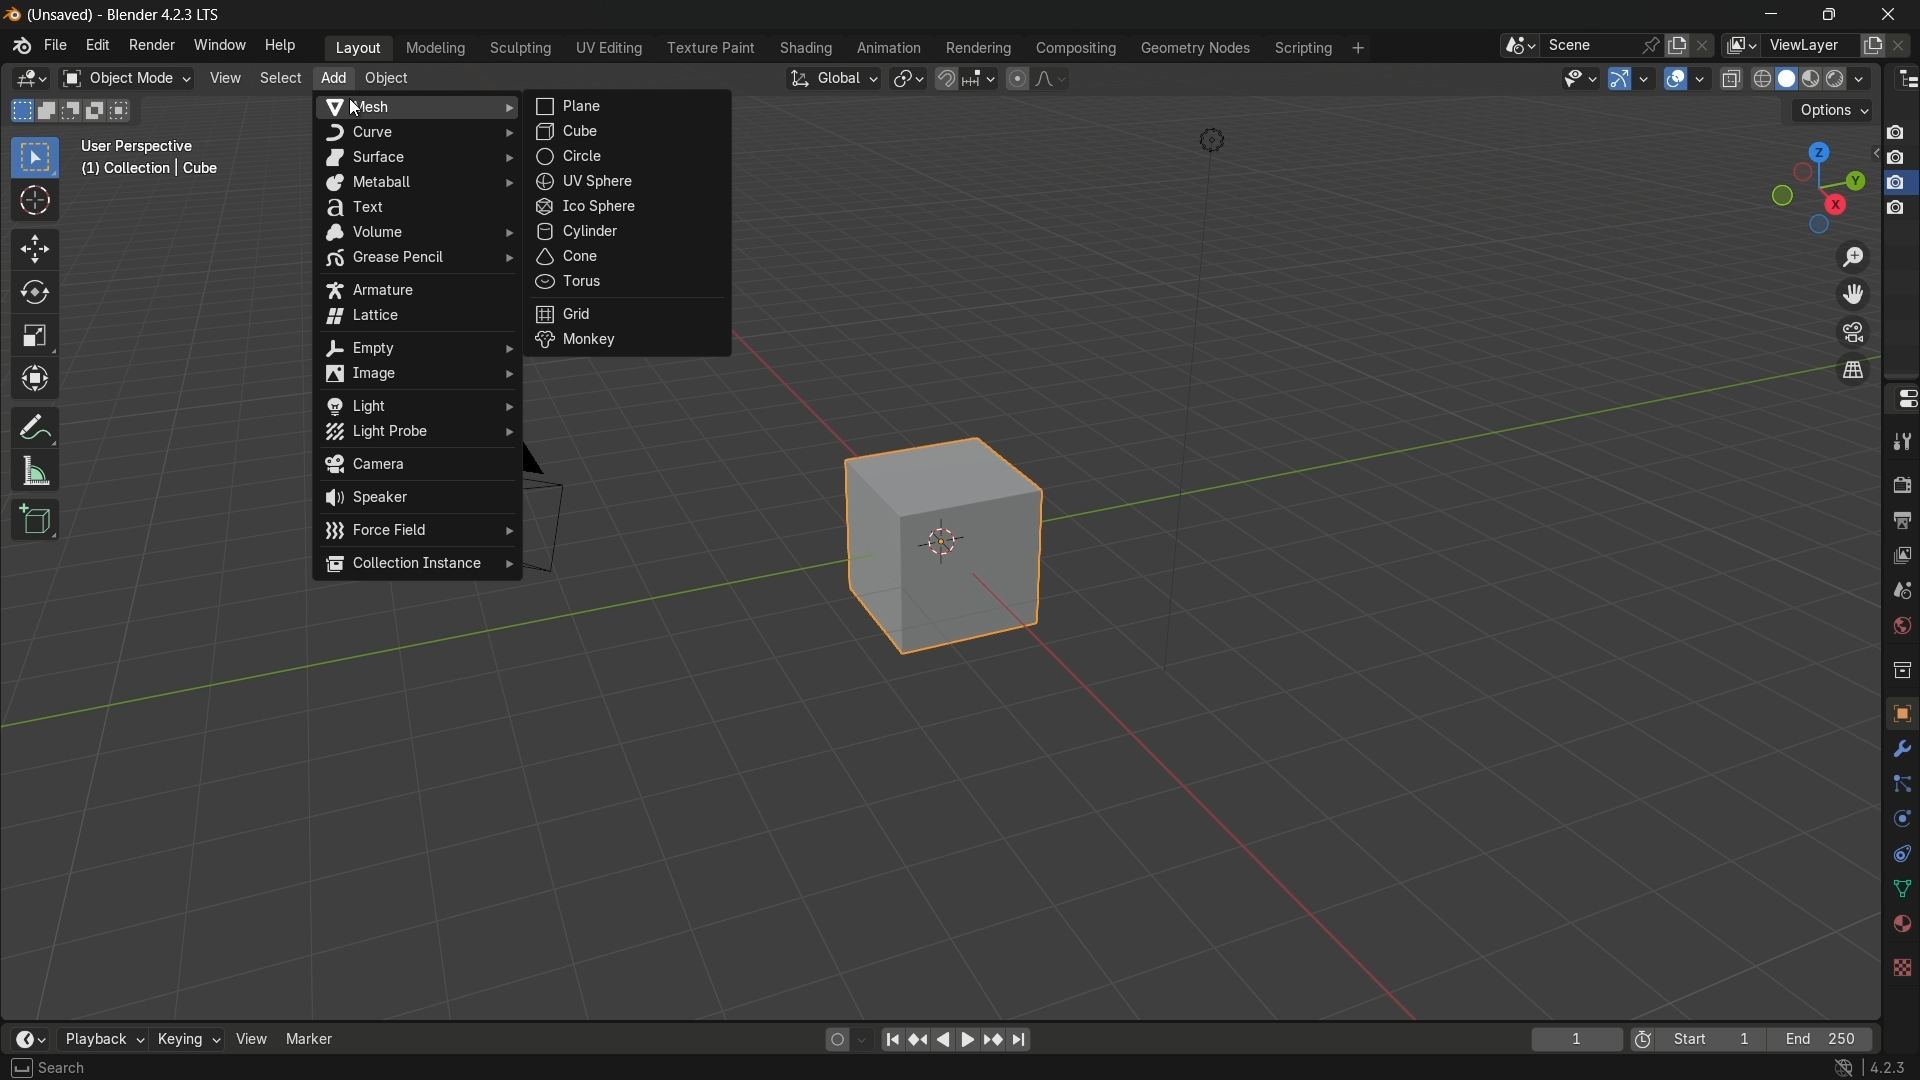  Describe the element at coordinates (30, 1039) in the screenshot. I see `timeline` at that location.